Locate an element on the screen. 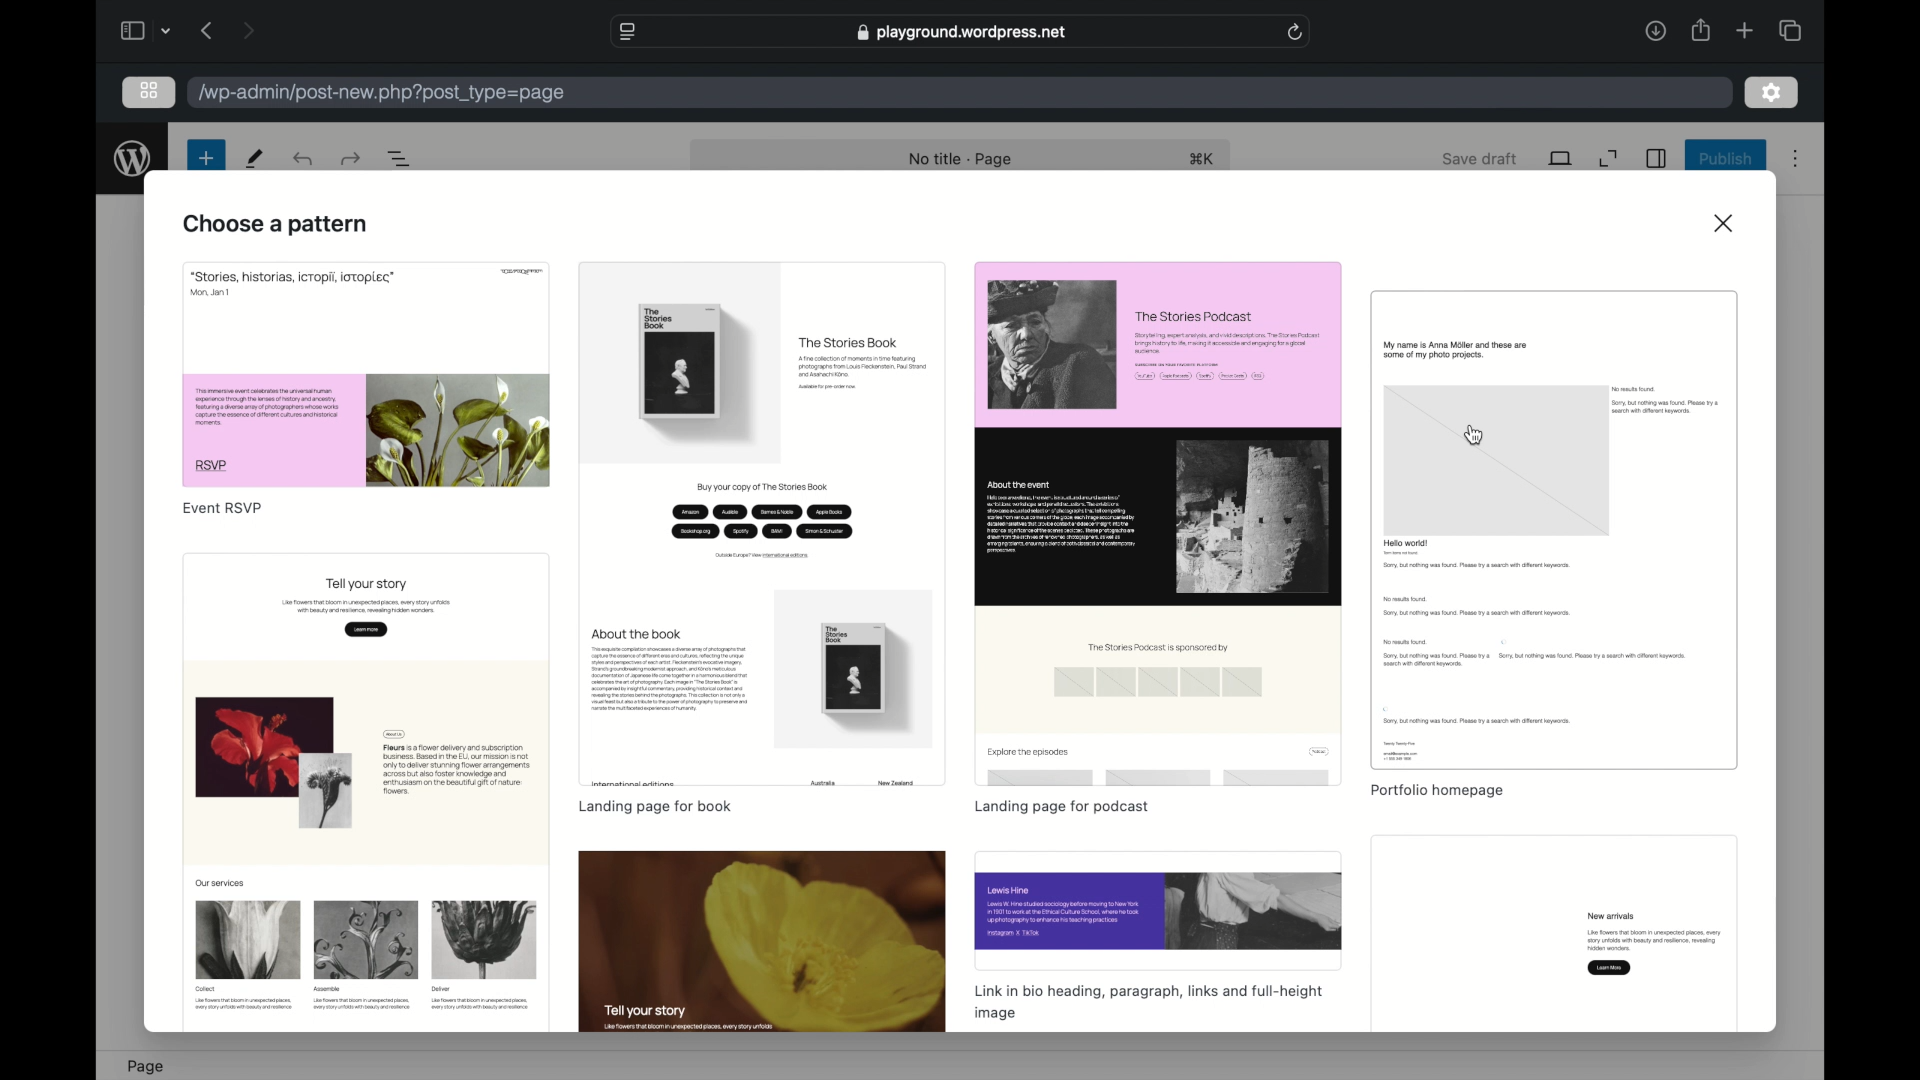 The width and height of the screenshot is (1920, 1080). dropdown is located at coordinates (167, 31).